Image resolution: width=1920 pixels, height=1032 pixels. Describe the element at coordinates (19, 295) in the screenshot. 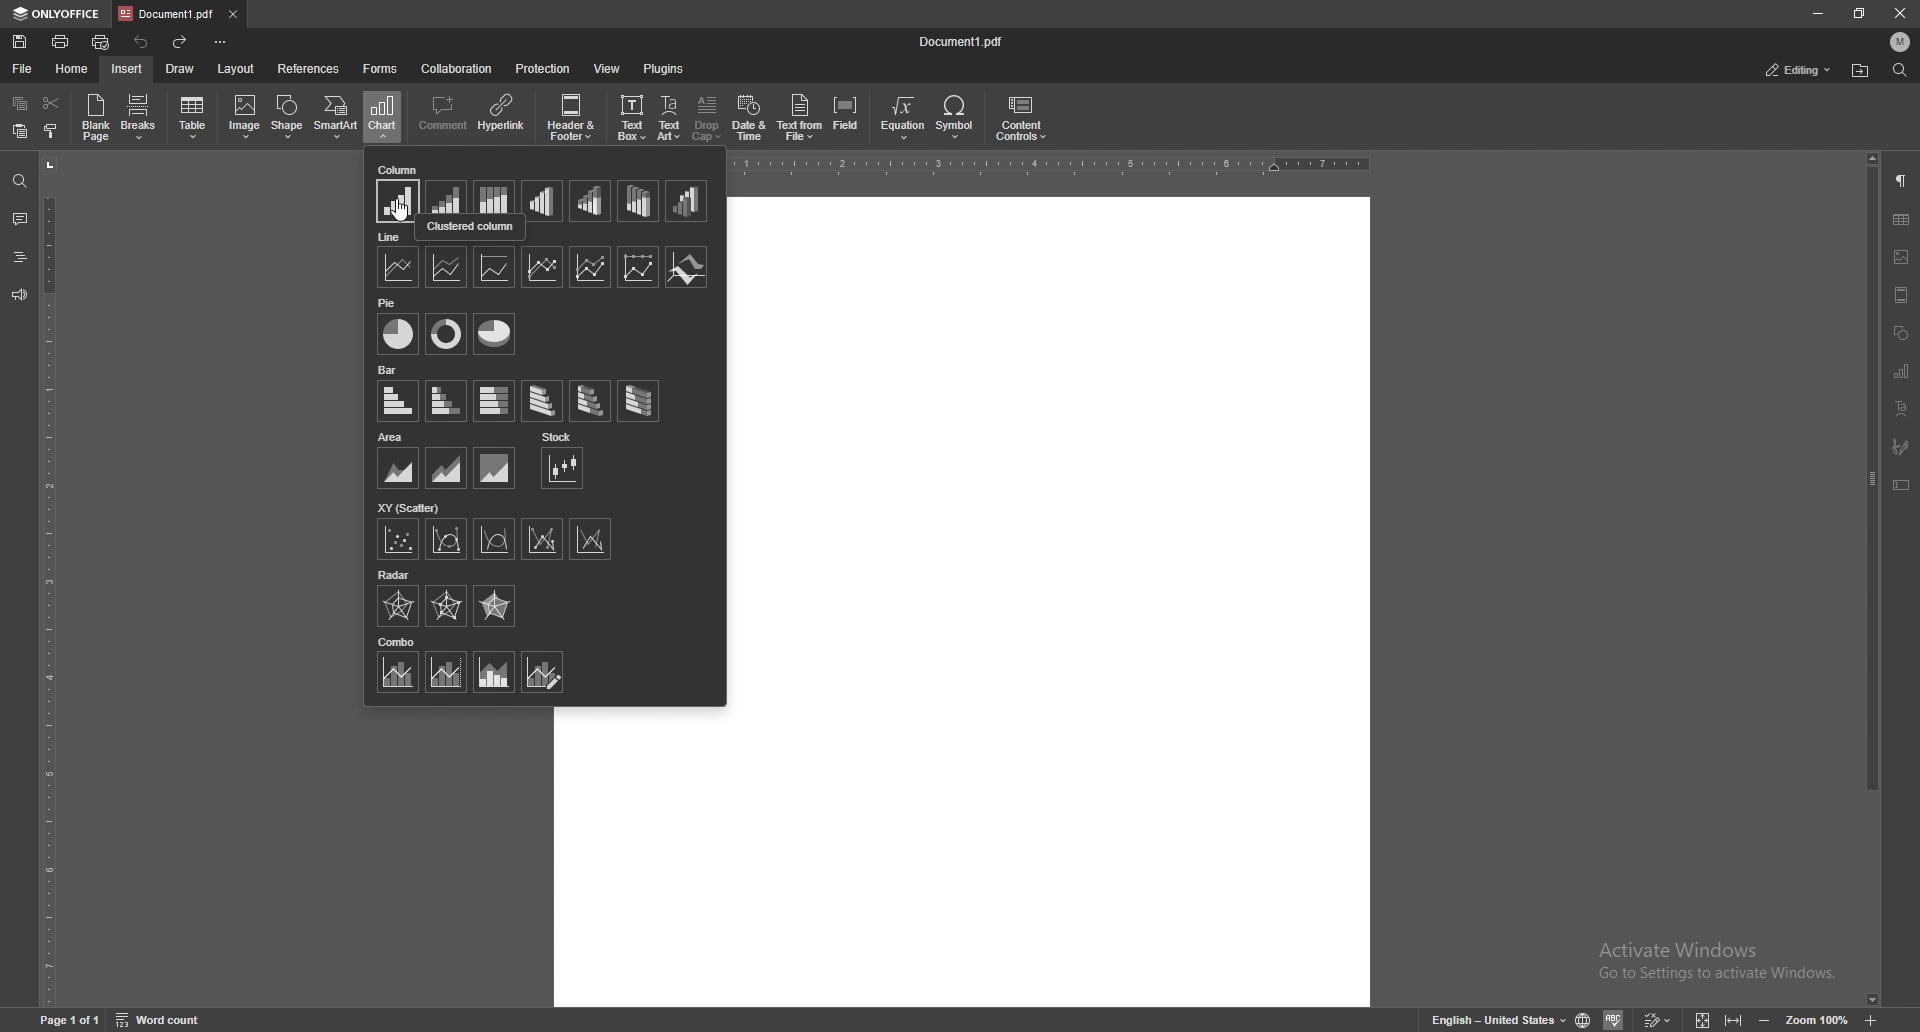

I see `feedback` at that location.